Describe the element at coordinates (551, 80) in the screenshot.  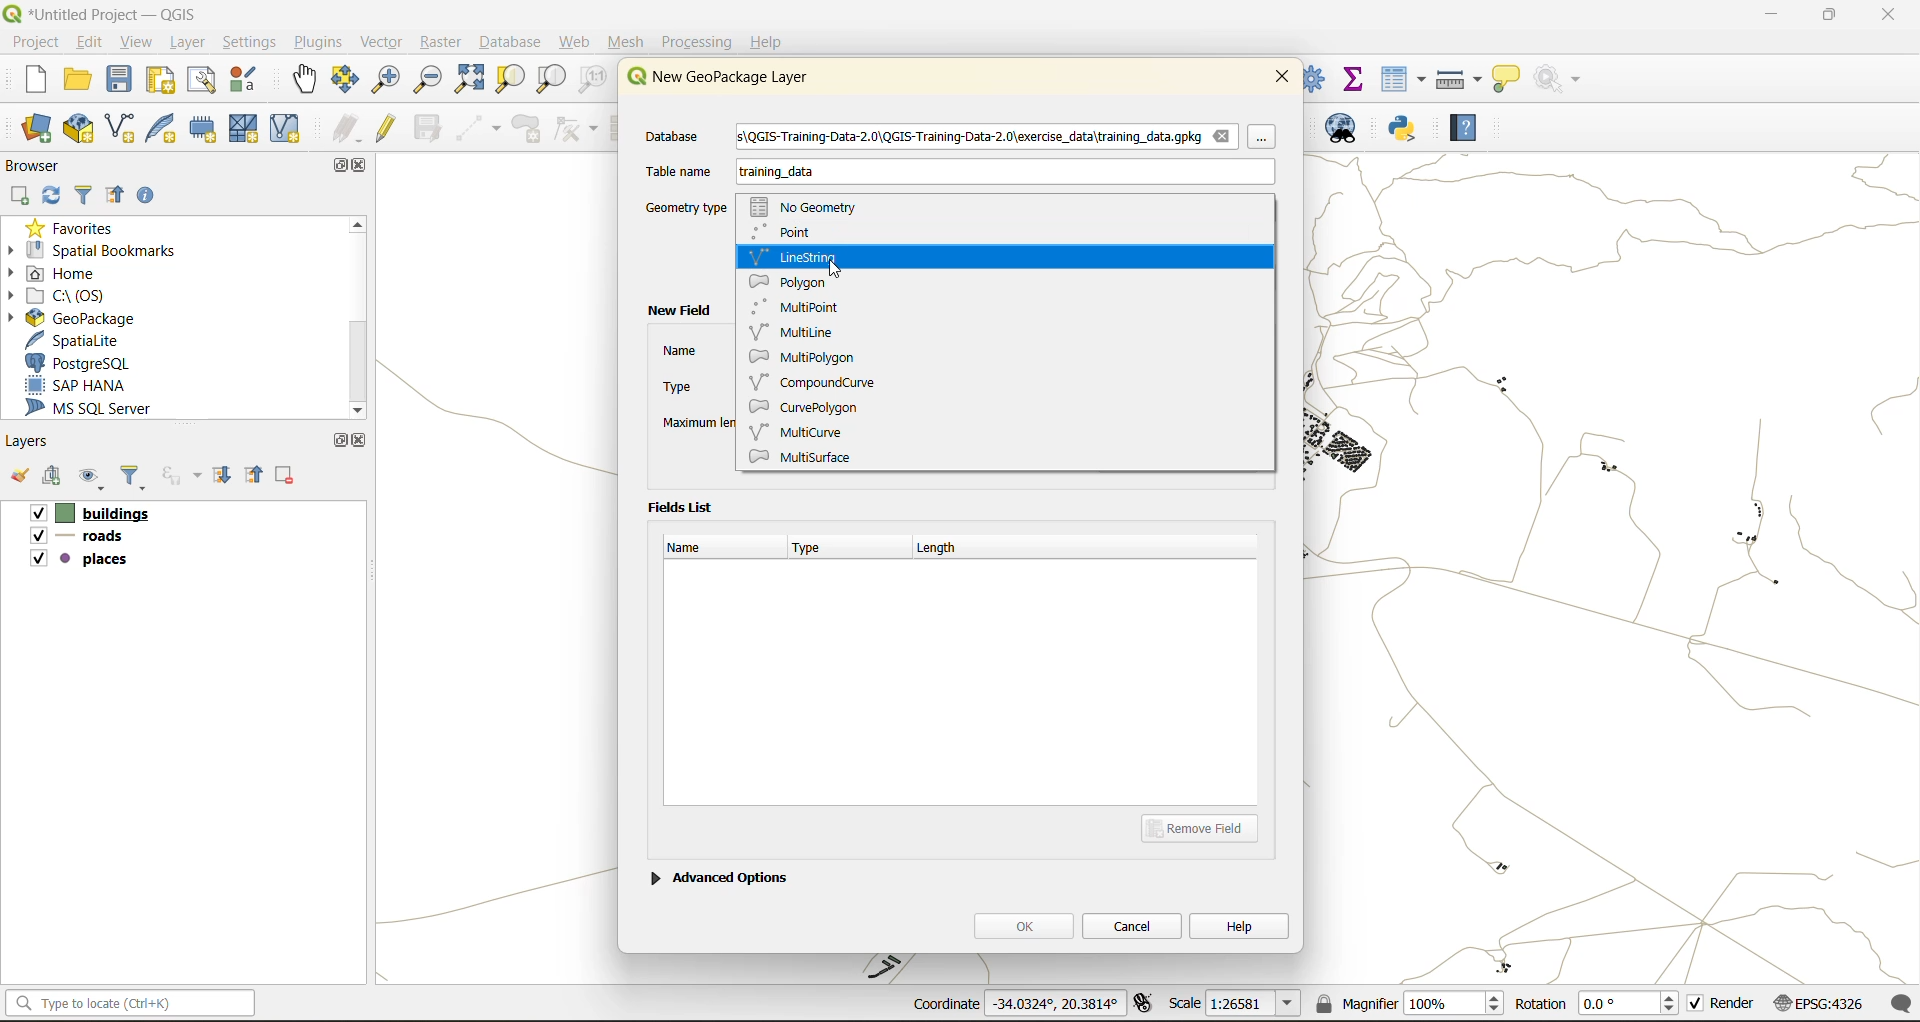
I see `zoom layer` at that location.